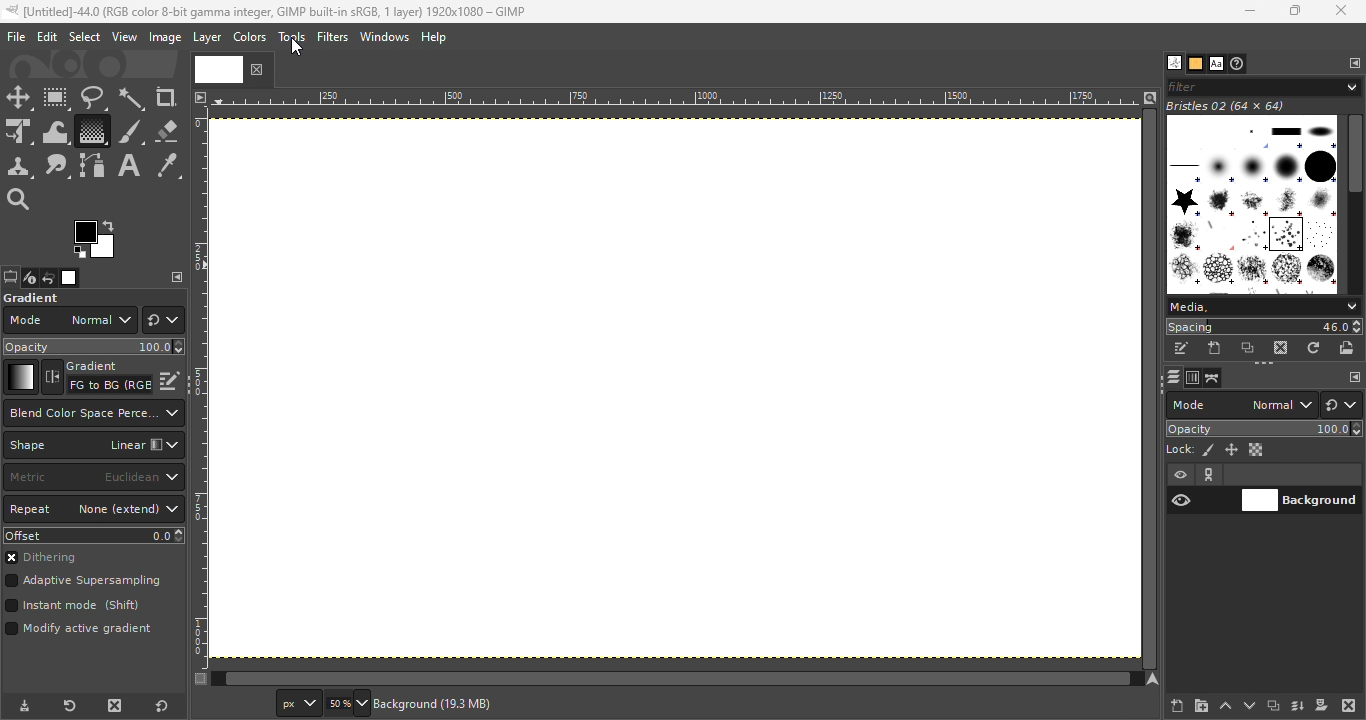 The width and height of the screenshot is (1366, 720). Describe the element at coordinates (1272, 707) in the screenshot. I see `Create a duplicate of the layer and add it to the image` at that location.